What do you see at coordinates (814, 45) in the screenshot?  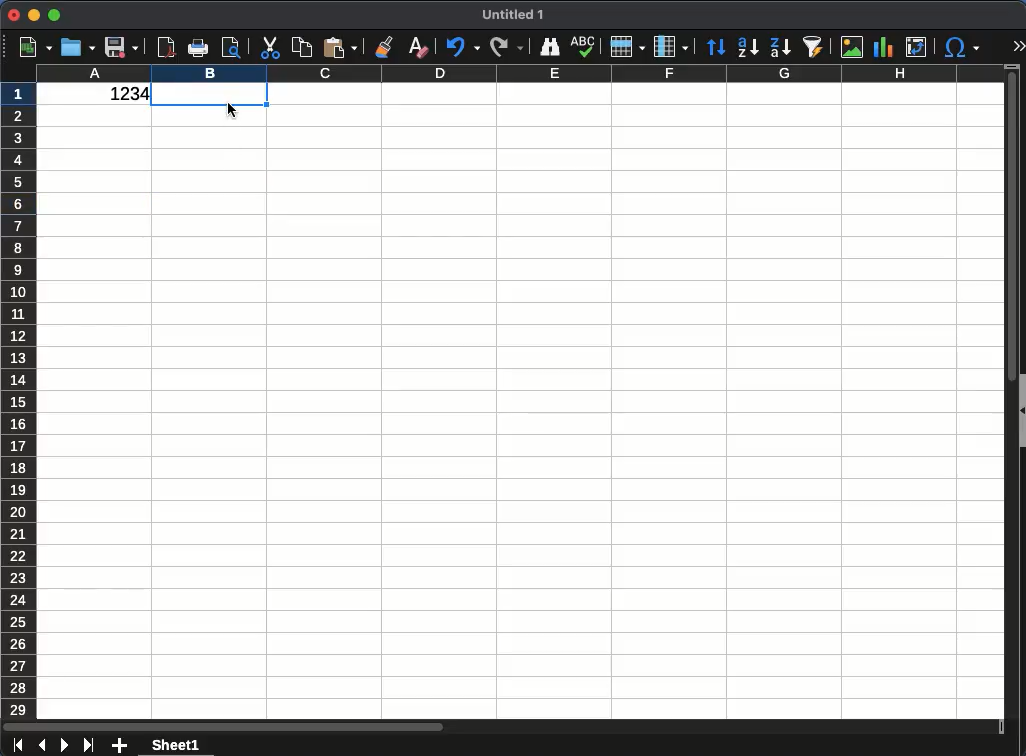 I see `autofilter` at bounding box center [814, 45].